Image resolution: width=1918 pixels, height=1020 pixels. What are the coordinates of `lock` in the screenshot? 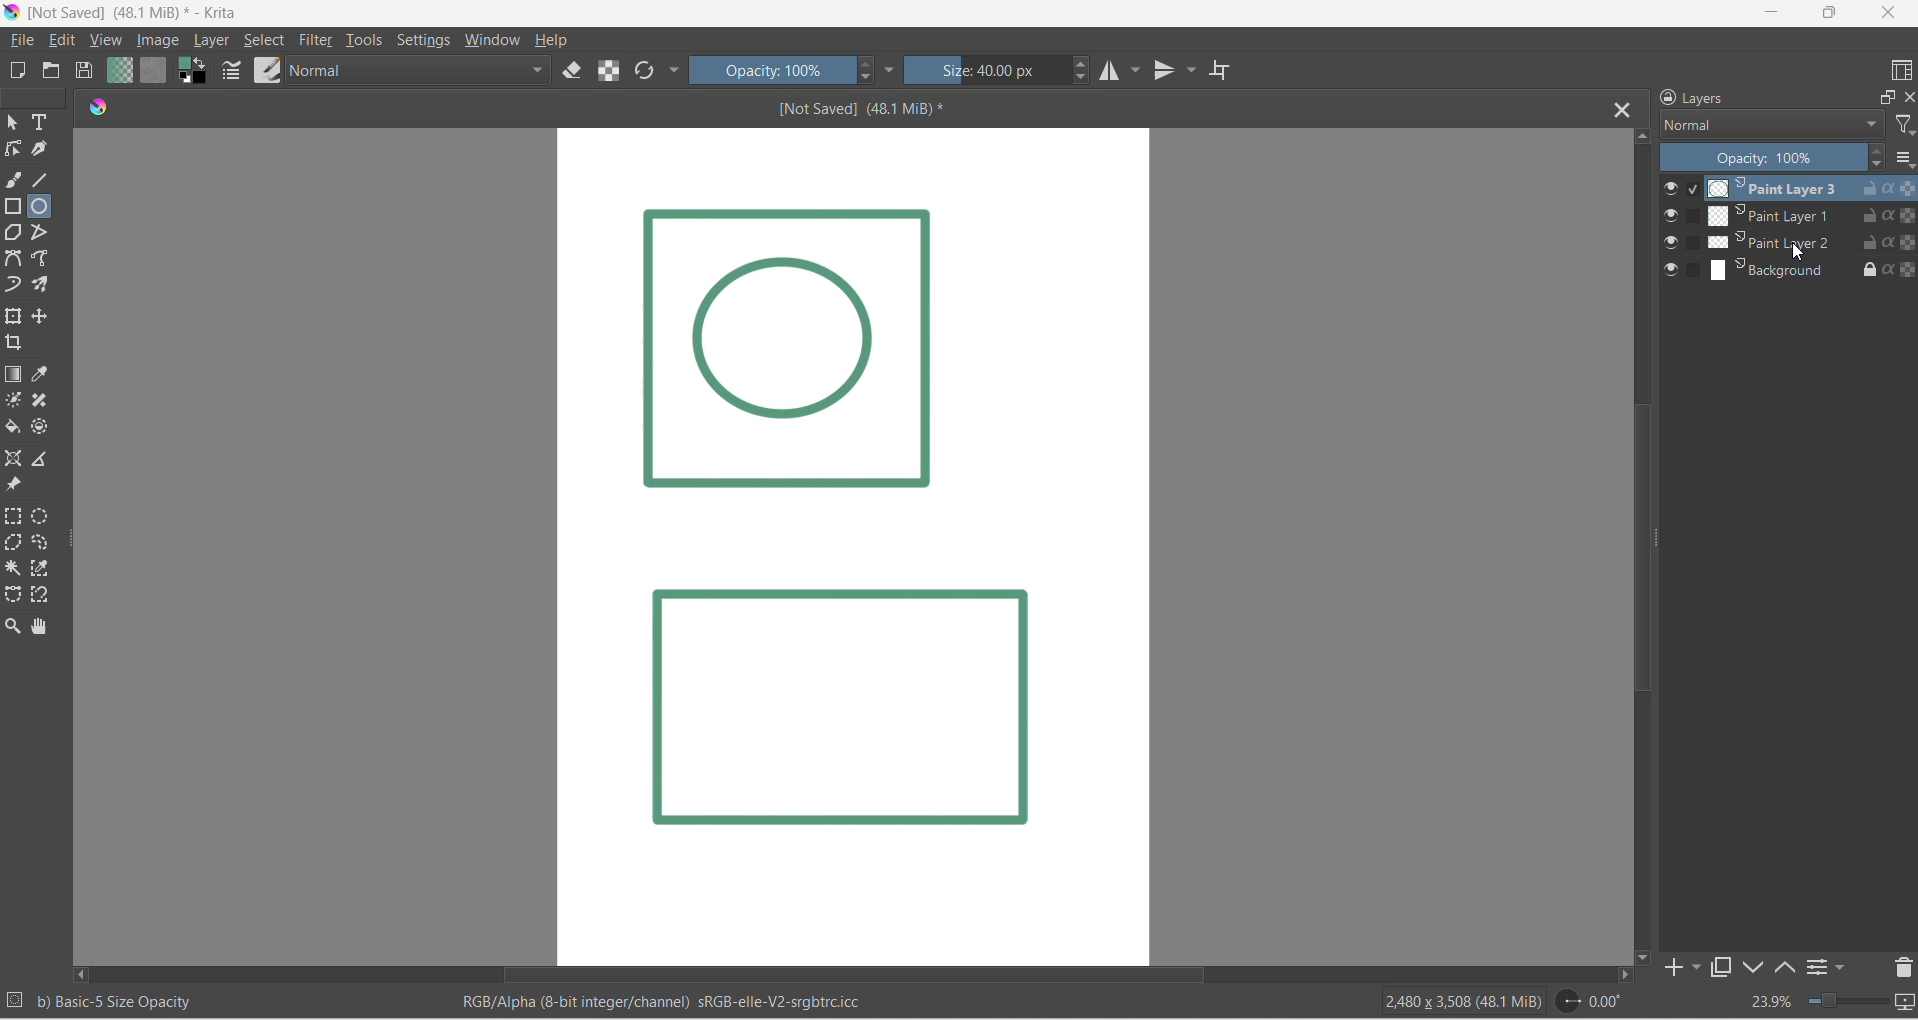 It's located at (1866, 267).